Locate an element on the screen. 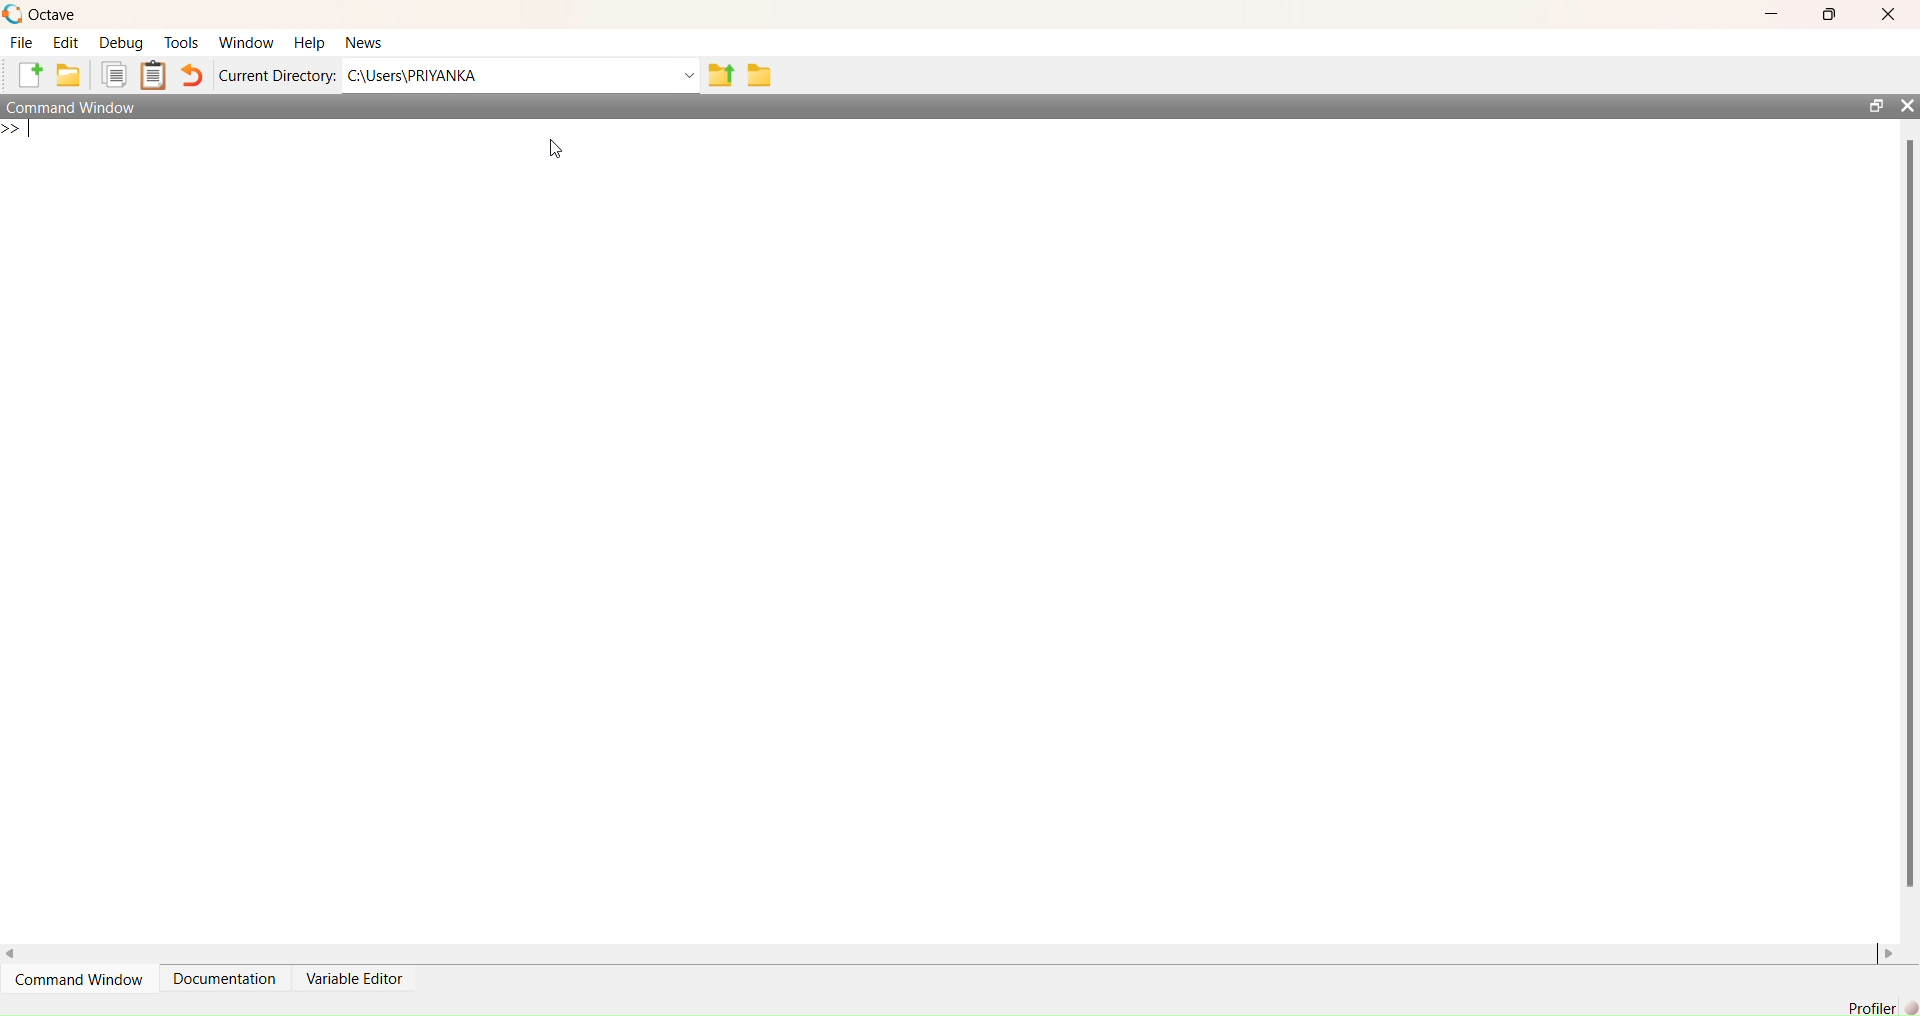 Image resolution: width=1920 pixels, height=1016 pixels. Drop-down  is located at coordinates (690, 75).